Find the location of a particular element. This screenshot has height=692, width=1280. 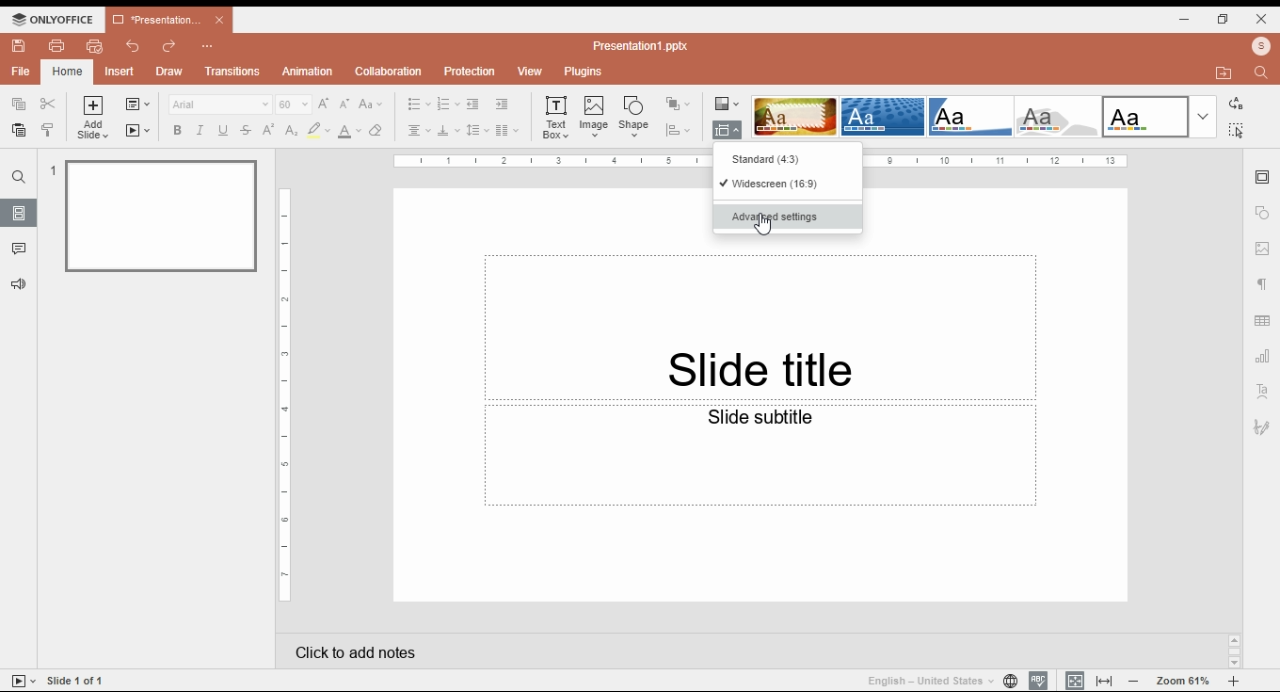

decrement font size is located at coordinates (345, 103).